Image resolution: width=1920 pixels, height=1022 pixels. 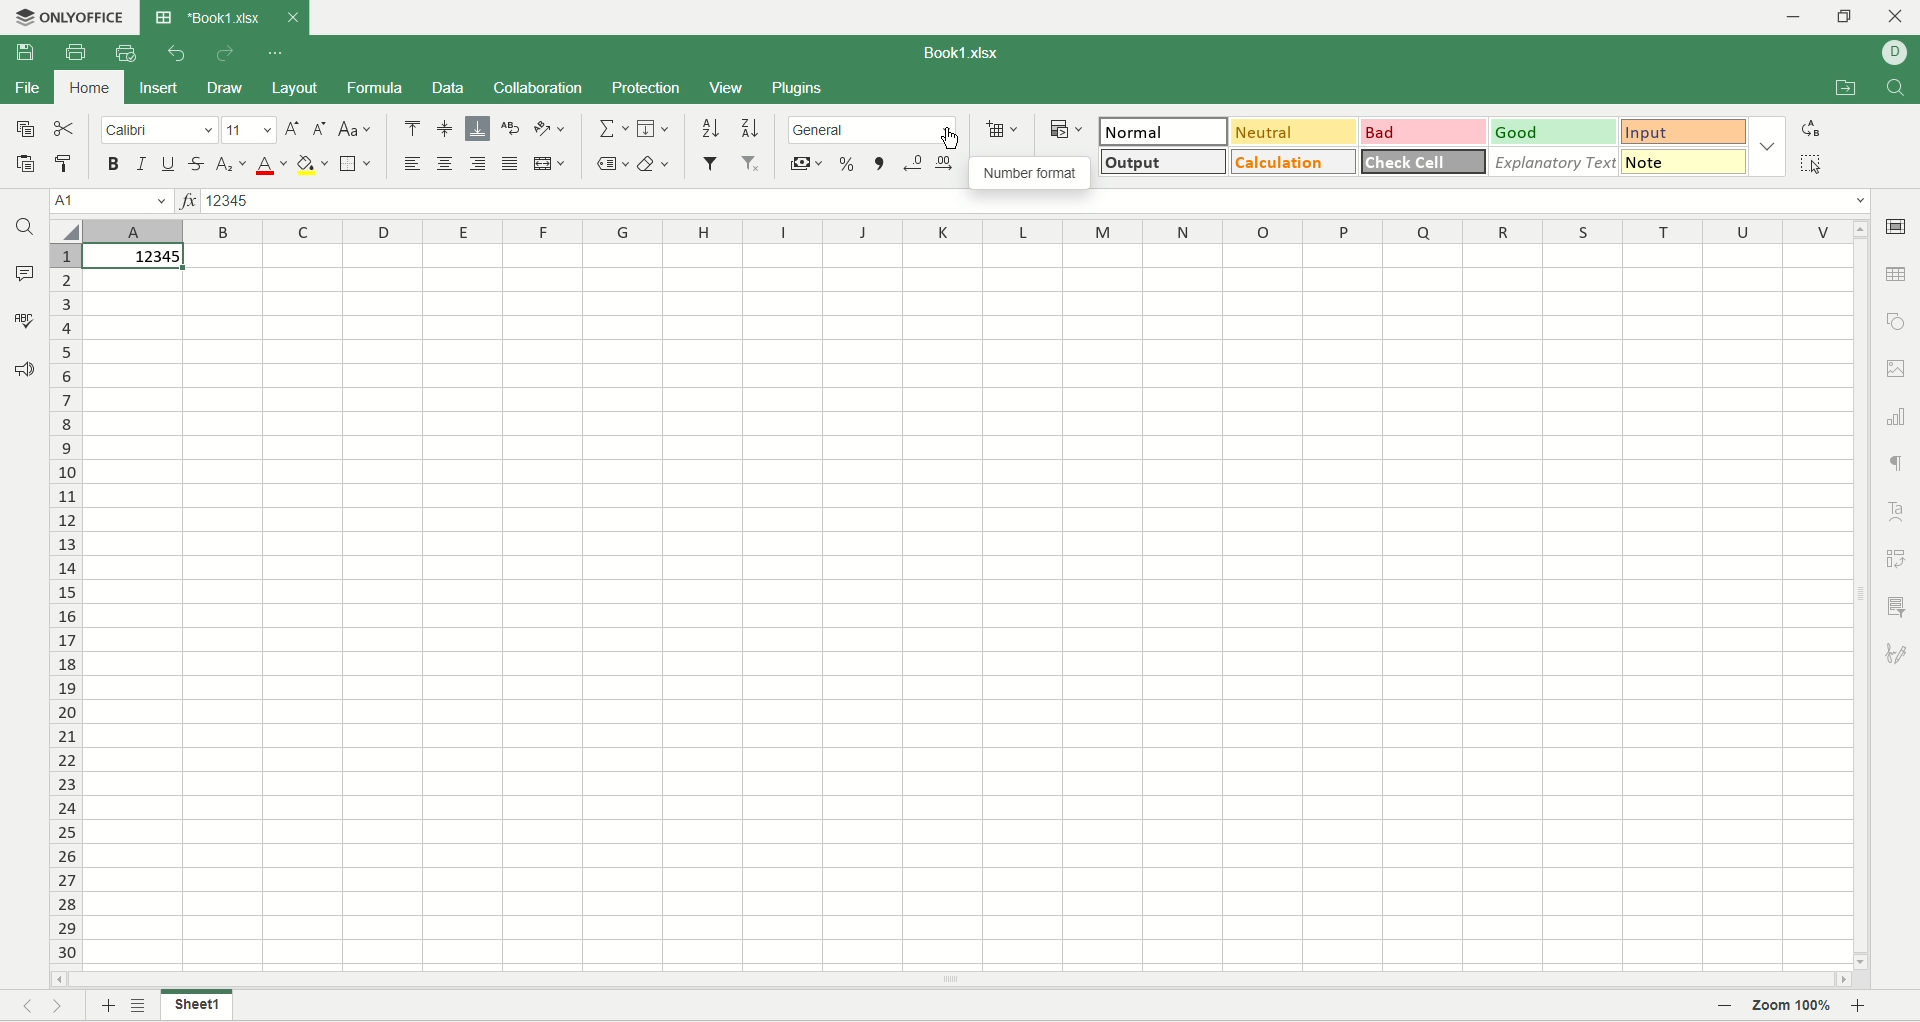 I want to click on percent style, so click(x=847, y=168).